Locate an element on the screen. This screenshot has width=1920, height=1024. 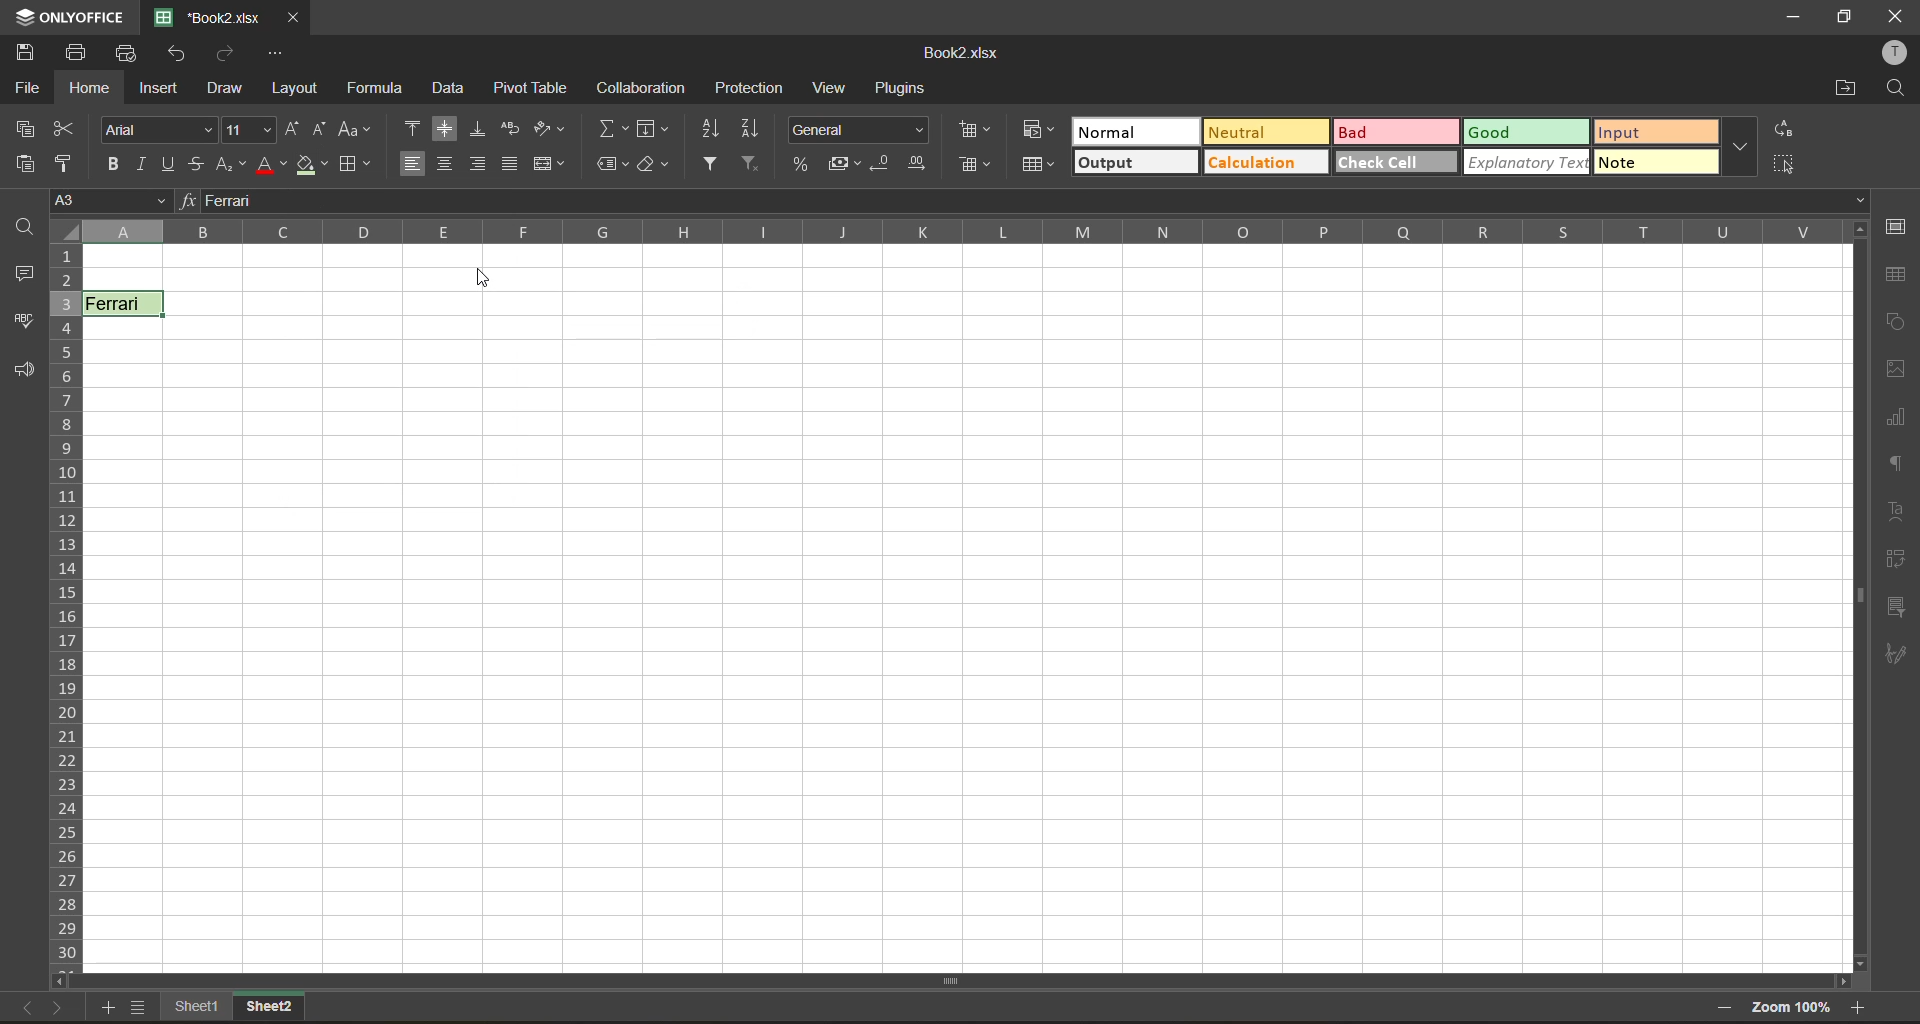
summation is located at coordinates (613, 131).